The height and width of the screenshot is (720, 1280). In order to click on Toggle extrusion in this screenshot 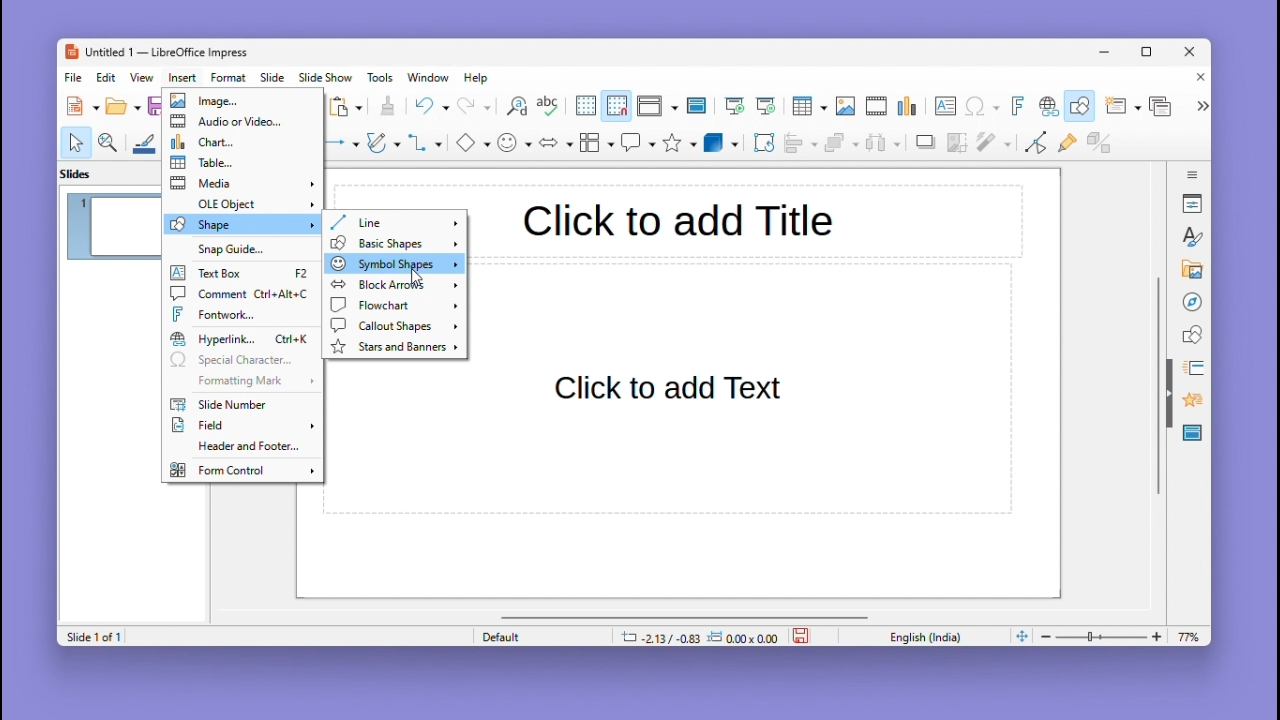, I will do `click(1099, 144)`.